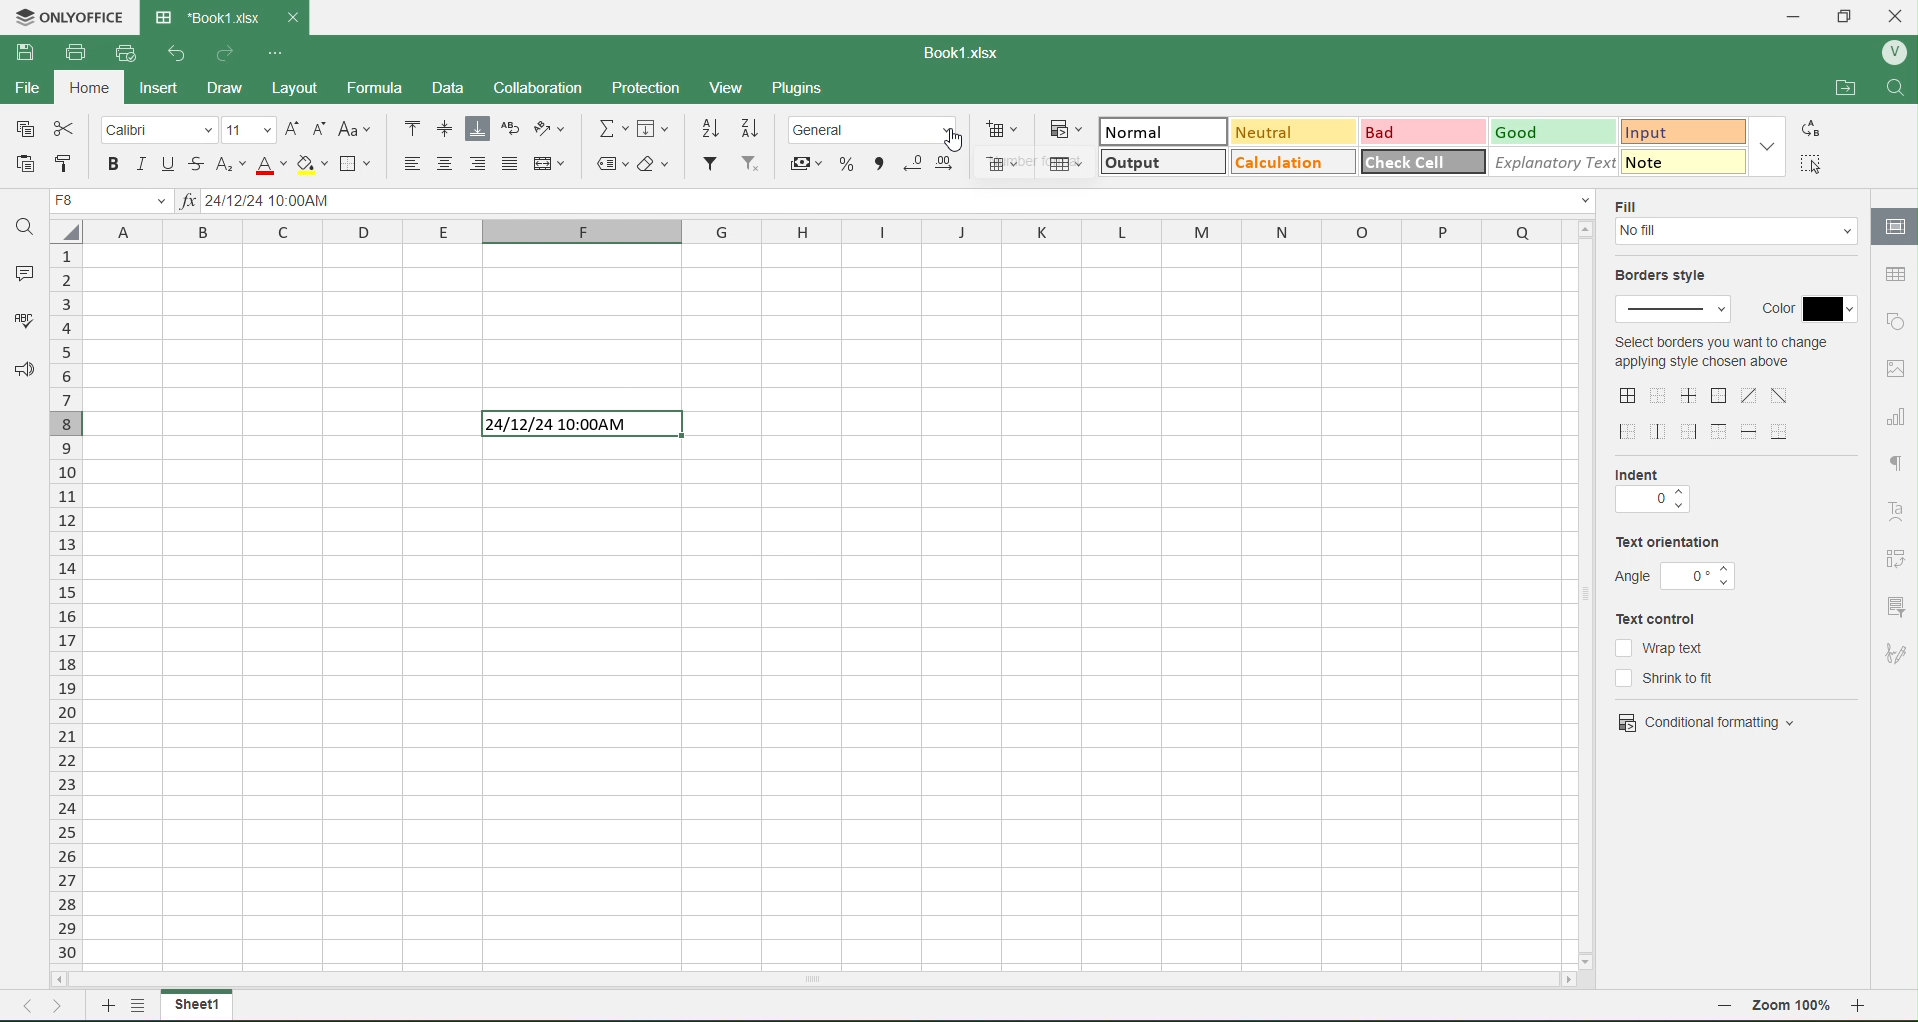  I want to click on Orientation, so click(557, 130).